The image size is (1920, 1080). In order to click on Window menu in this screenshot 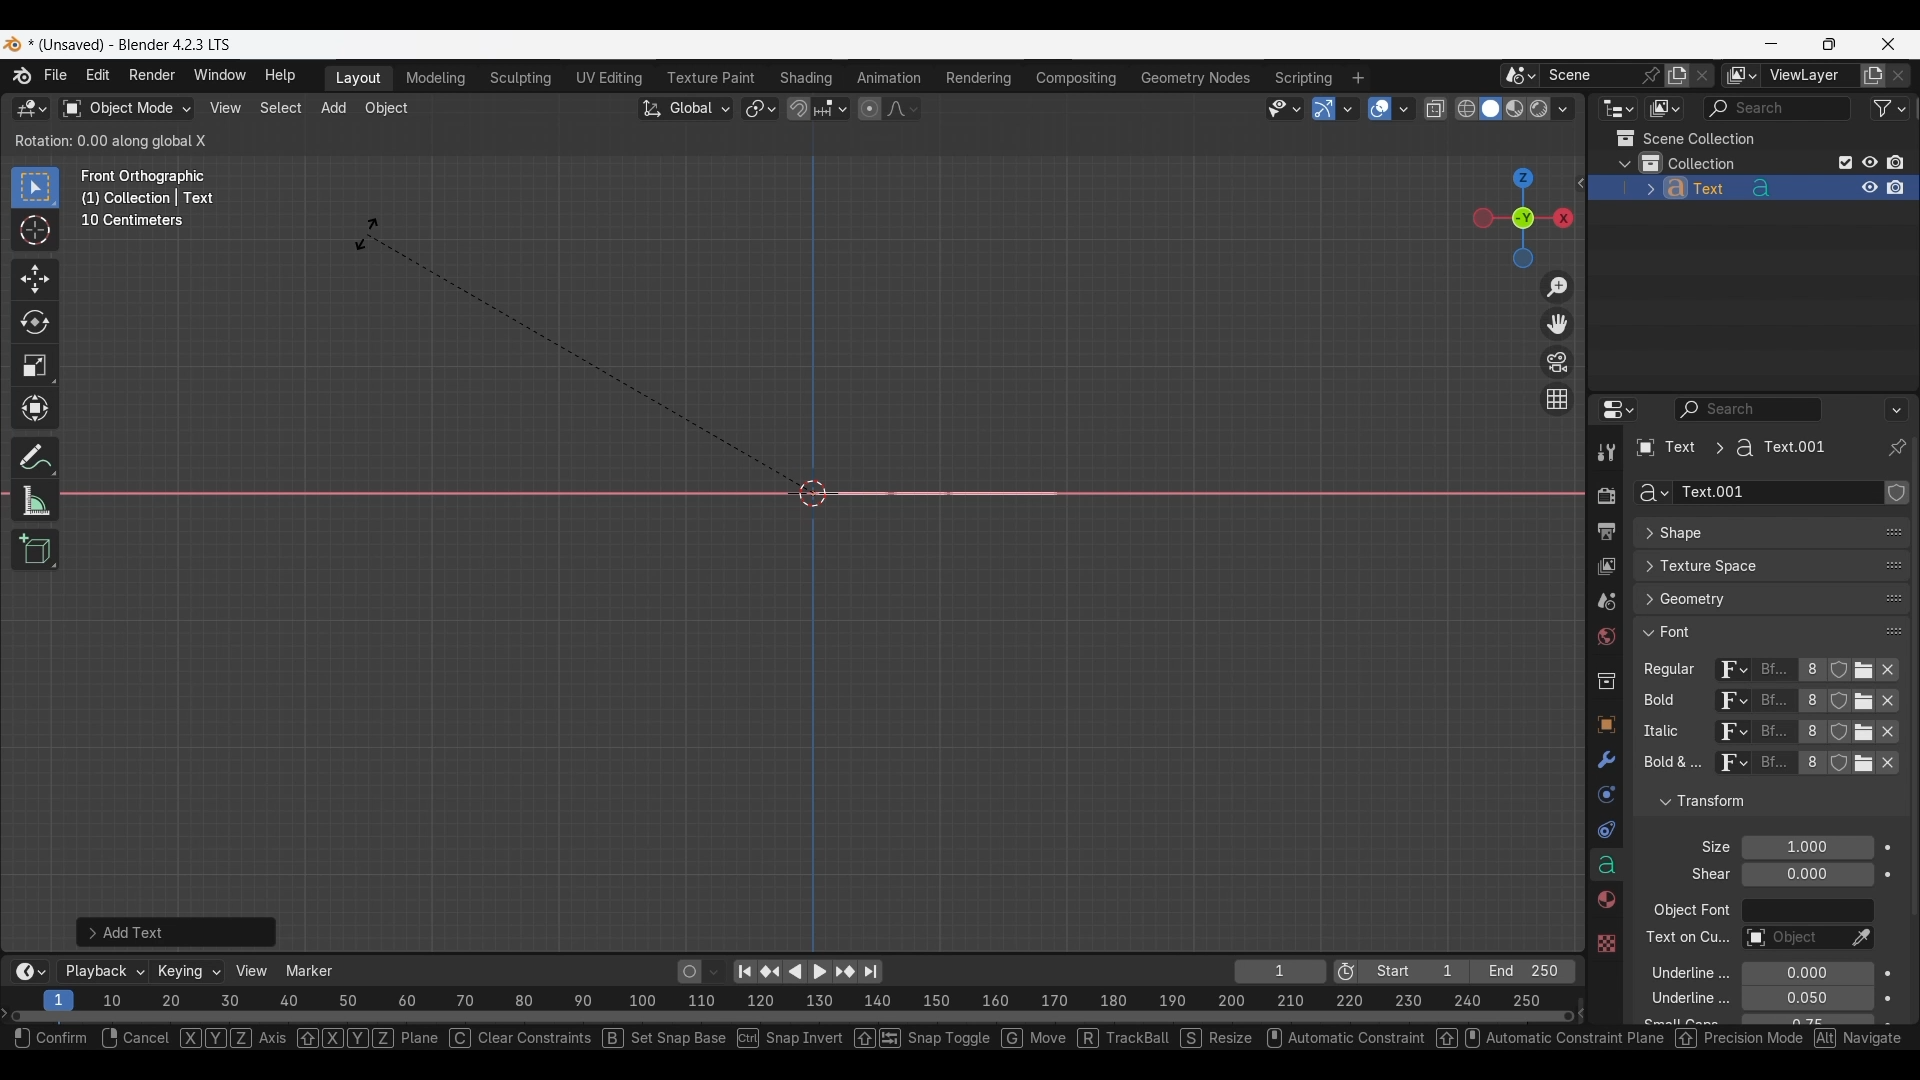, I will do `click(220, 76)`.